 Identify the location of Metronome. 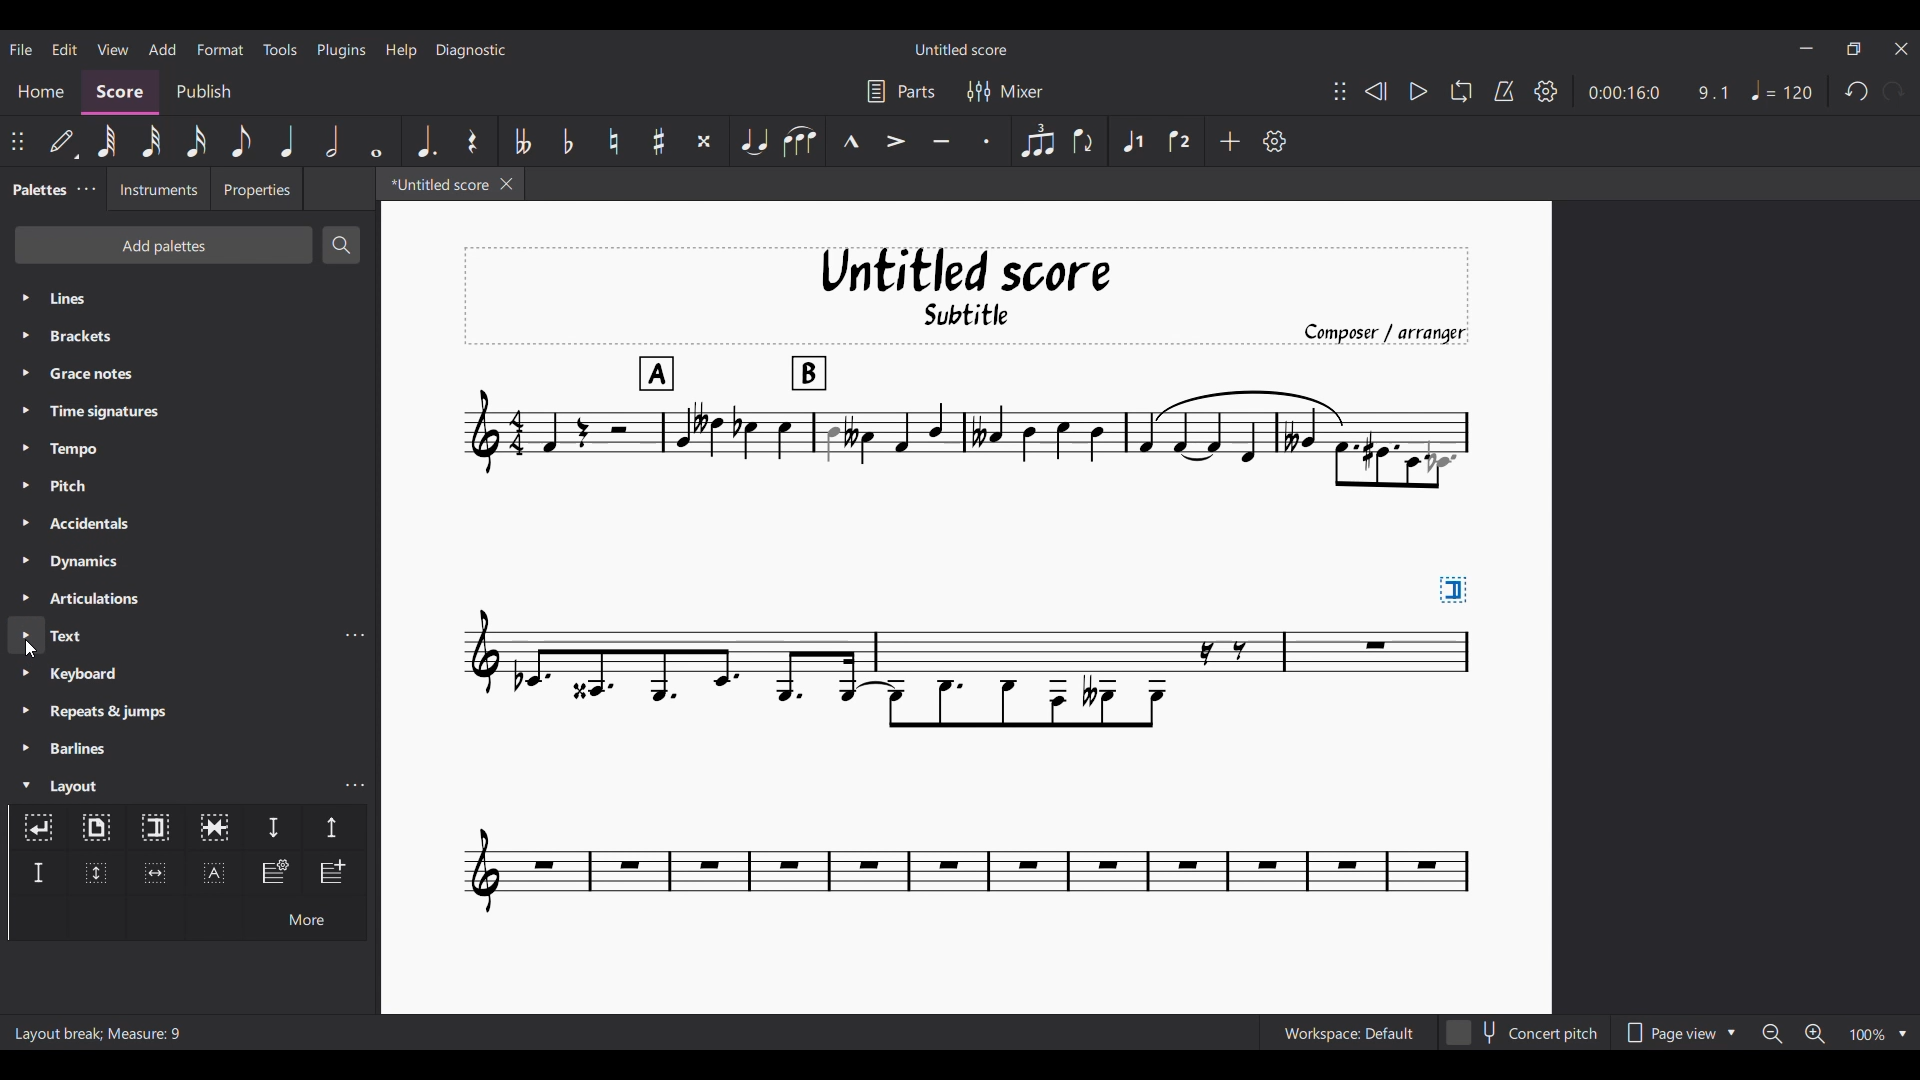
(1504, 91).